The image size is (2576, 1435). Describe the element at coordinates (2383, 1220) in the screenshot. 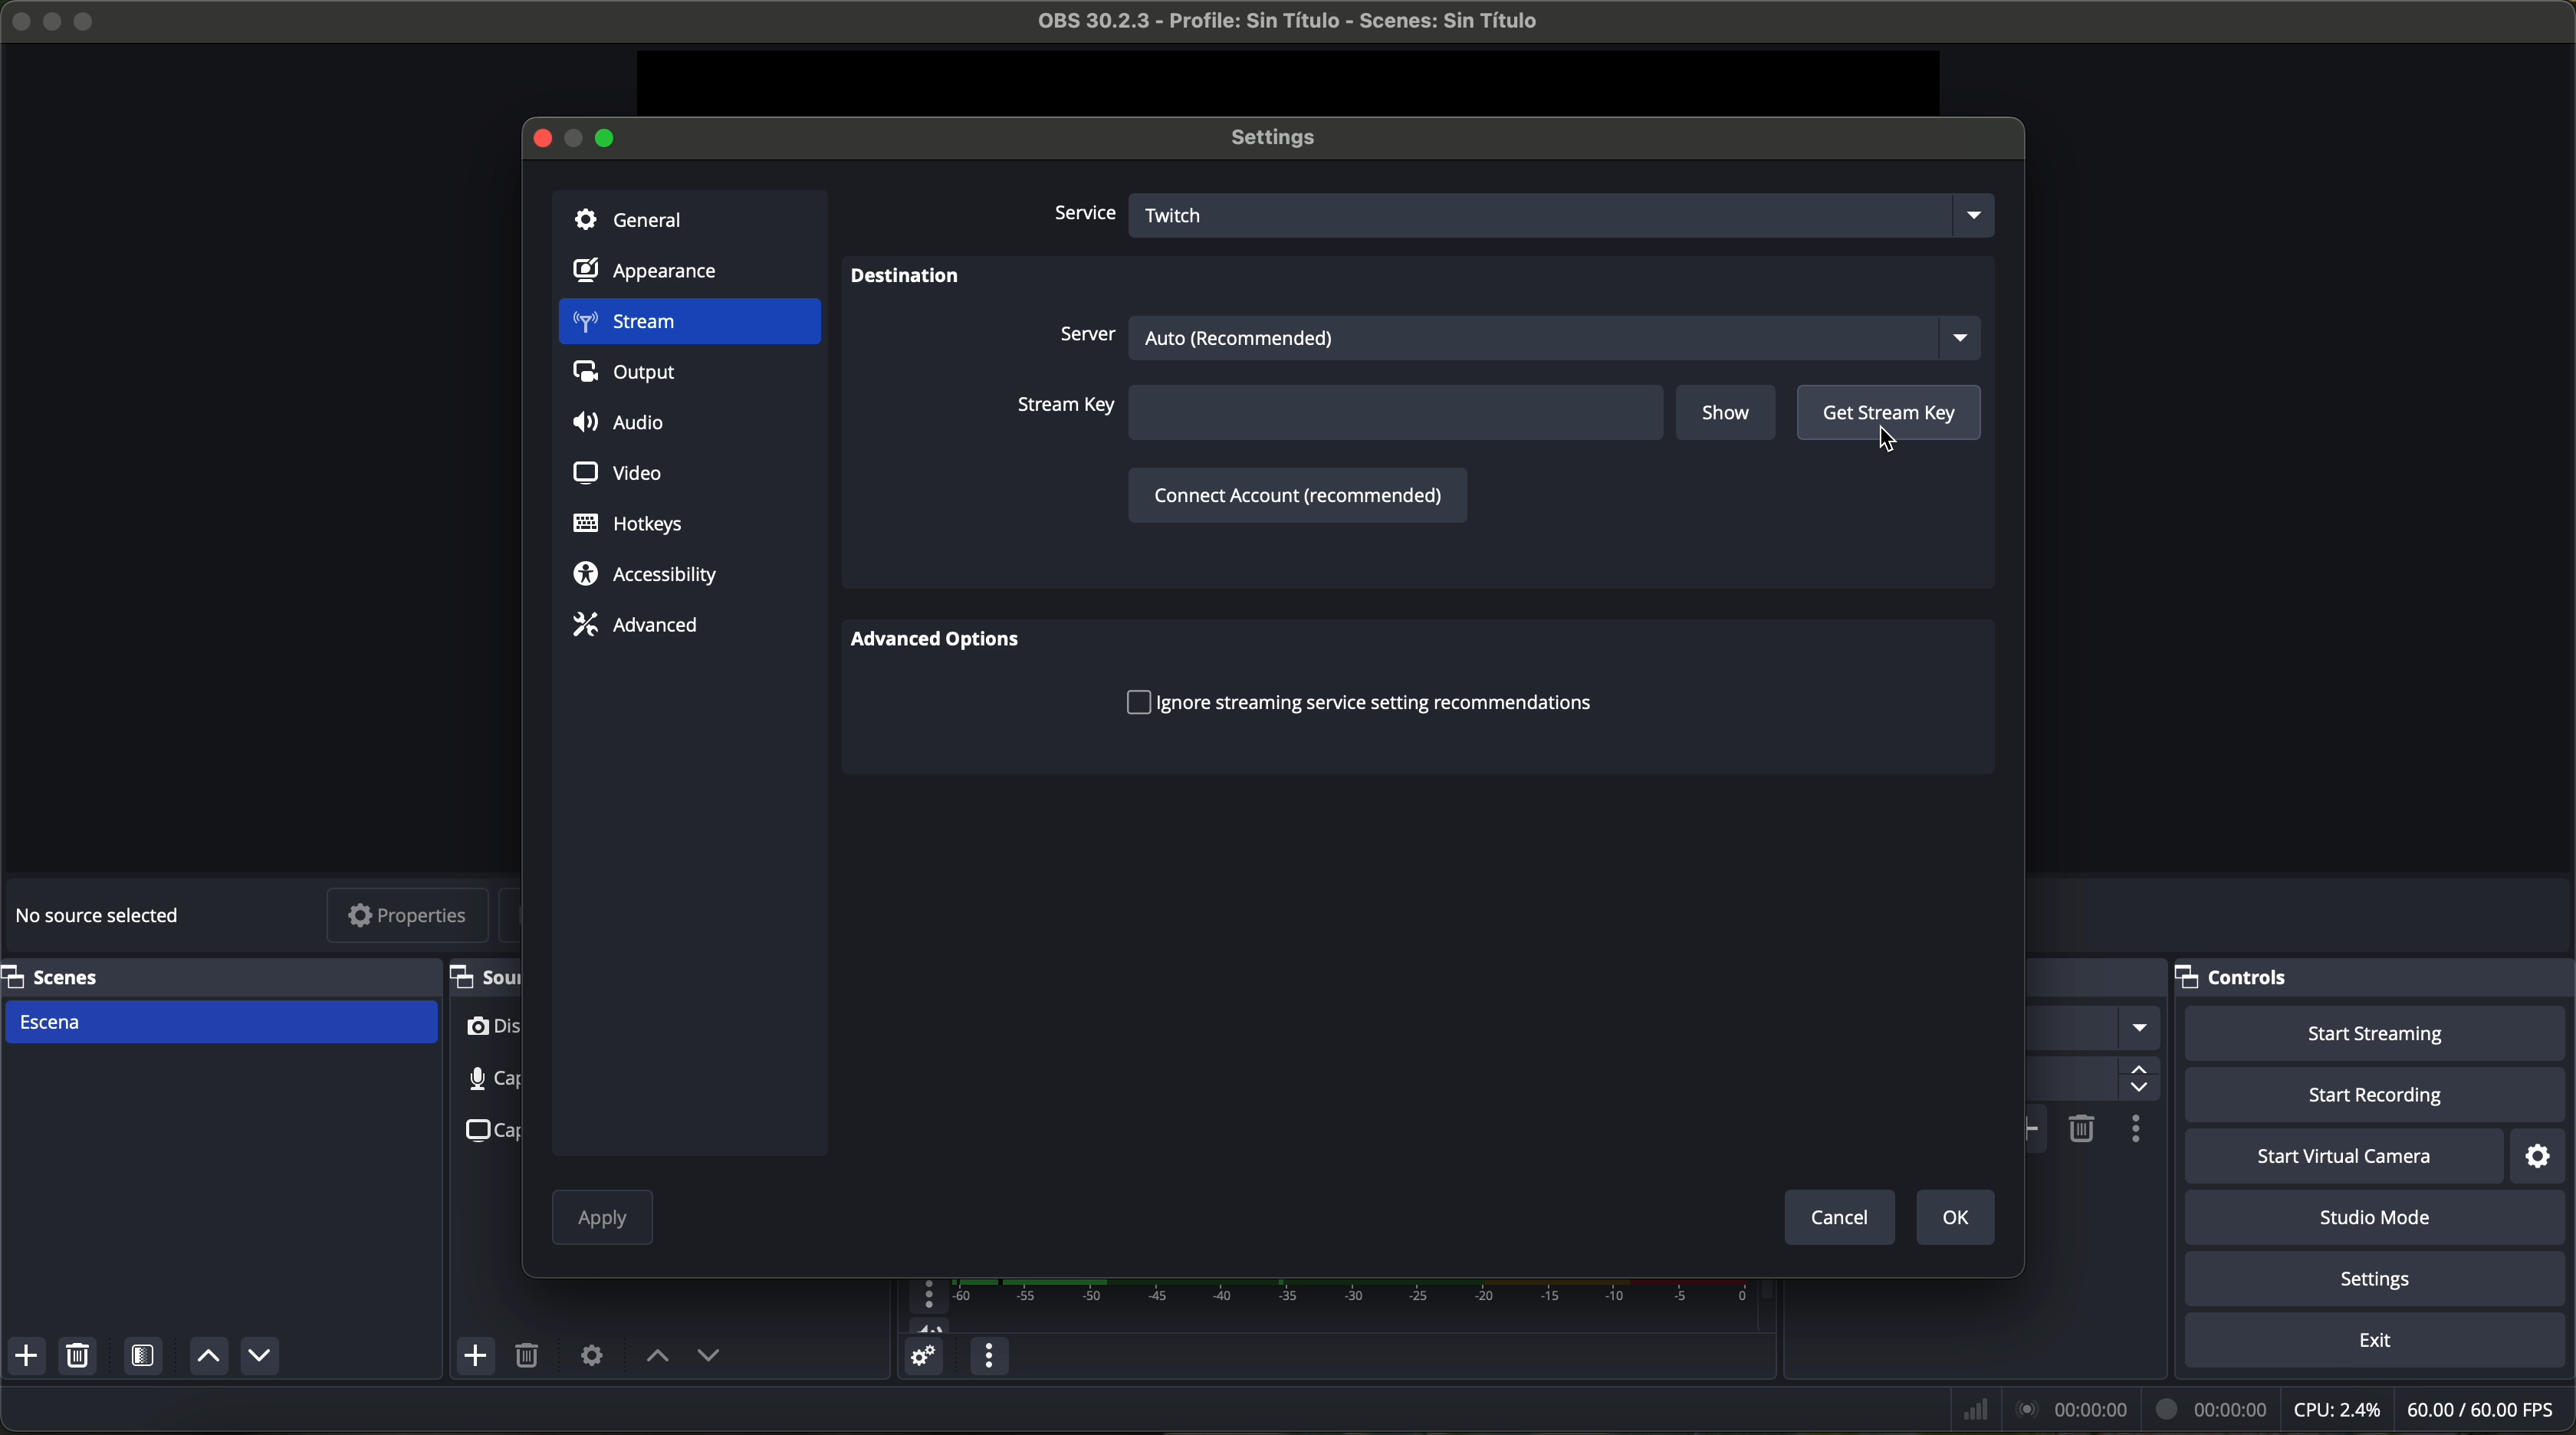

I see `studio mode` at that location.